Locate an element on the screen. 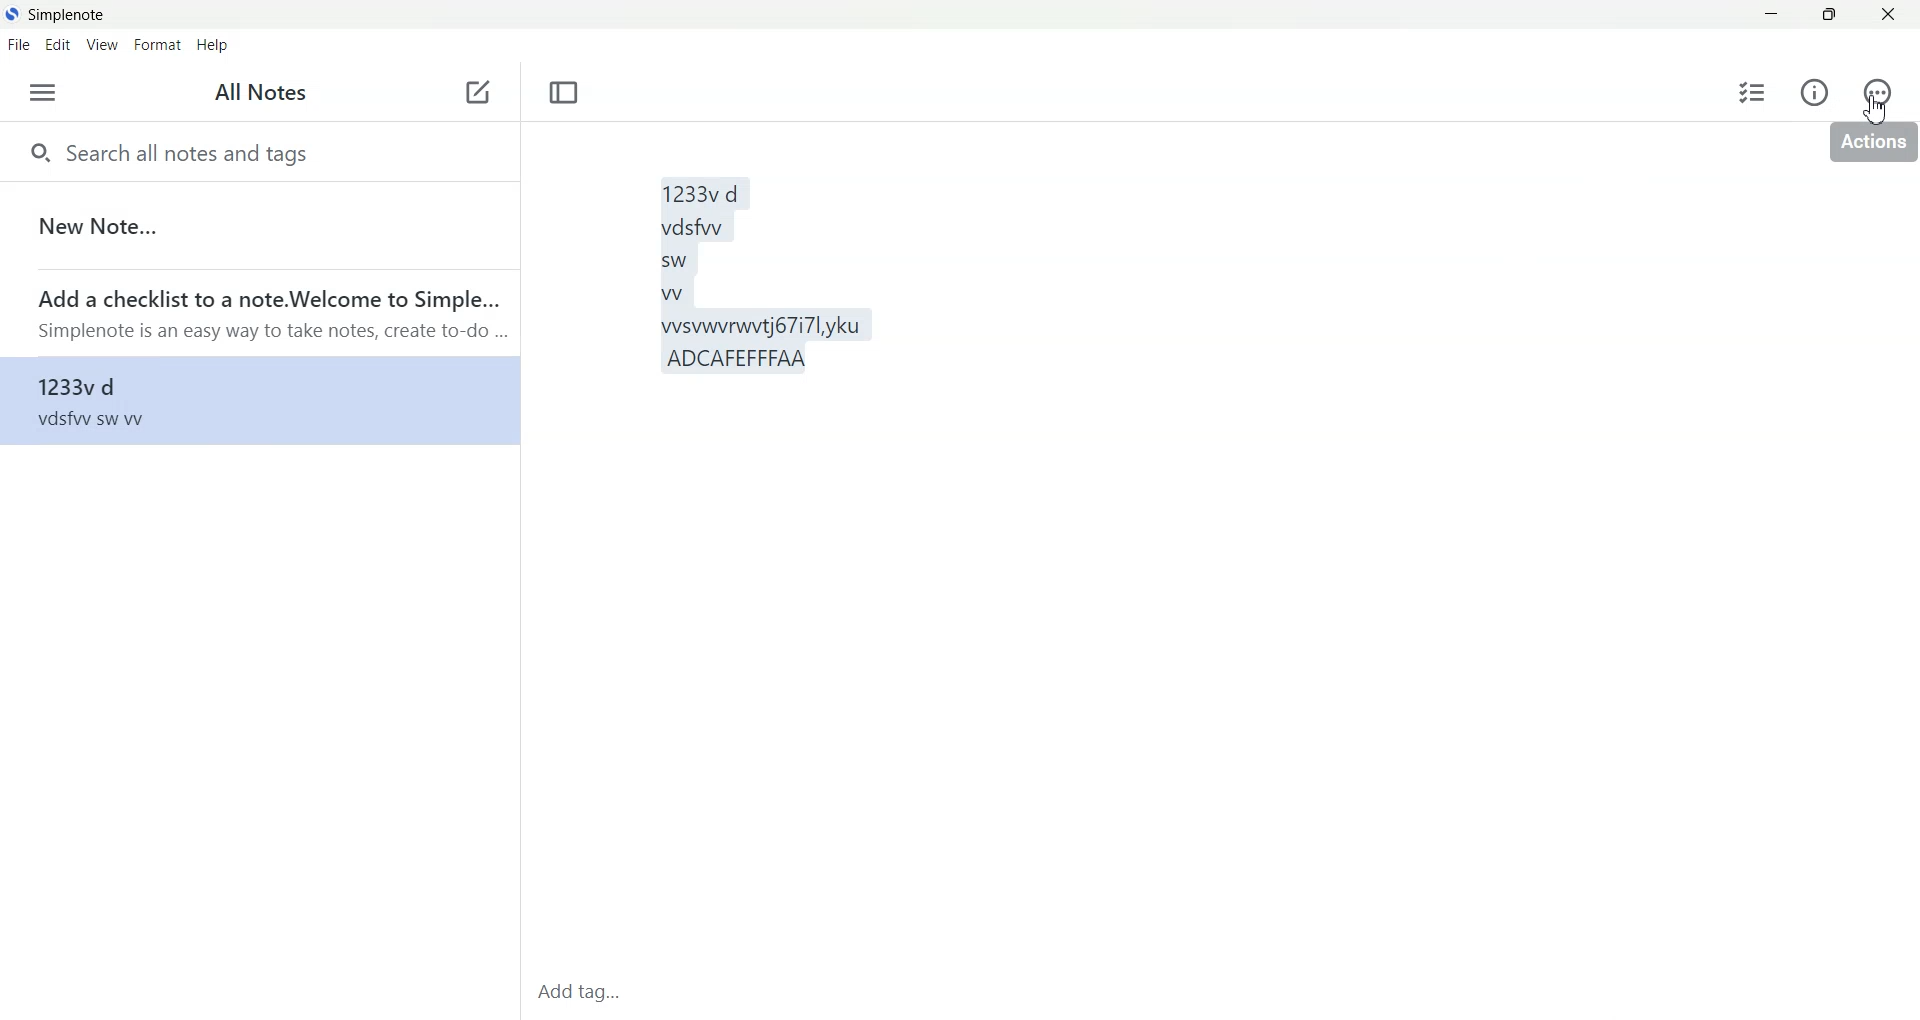 The image size is (1920, 1020). Actions is located at coordinates (1871, 146).